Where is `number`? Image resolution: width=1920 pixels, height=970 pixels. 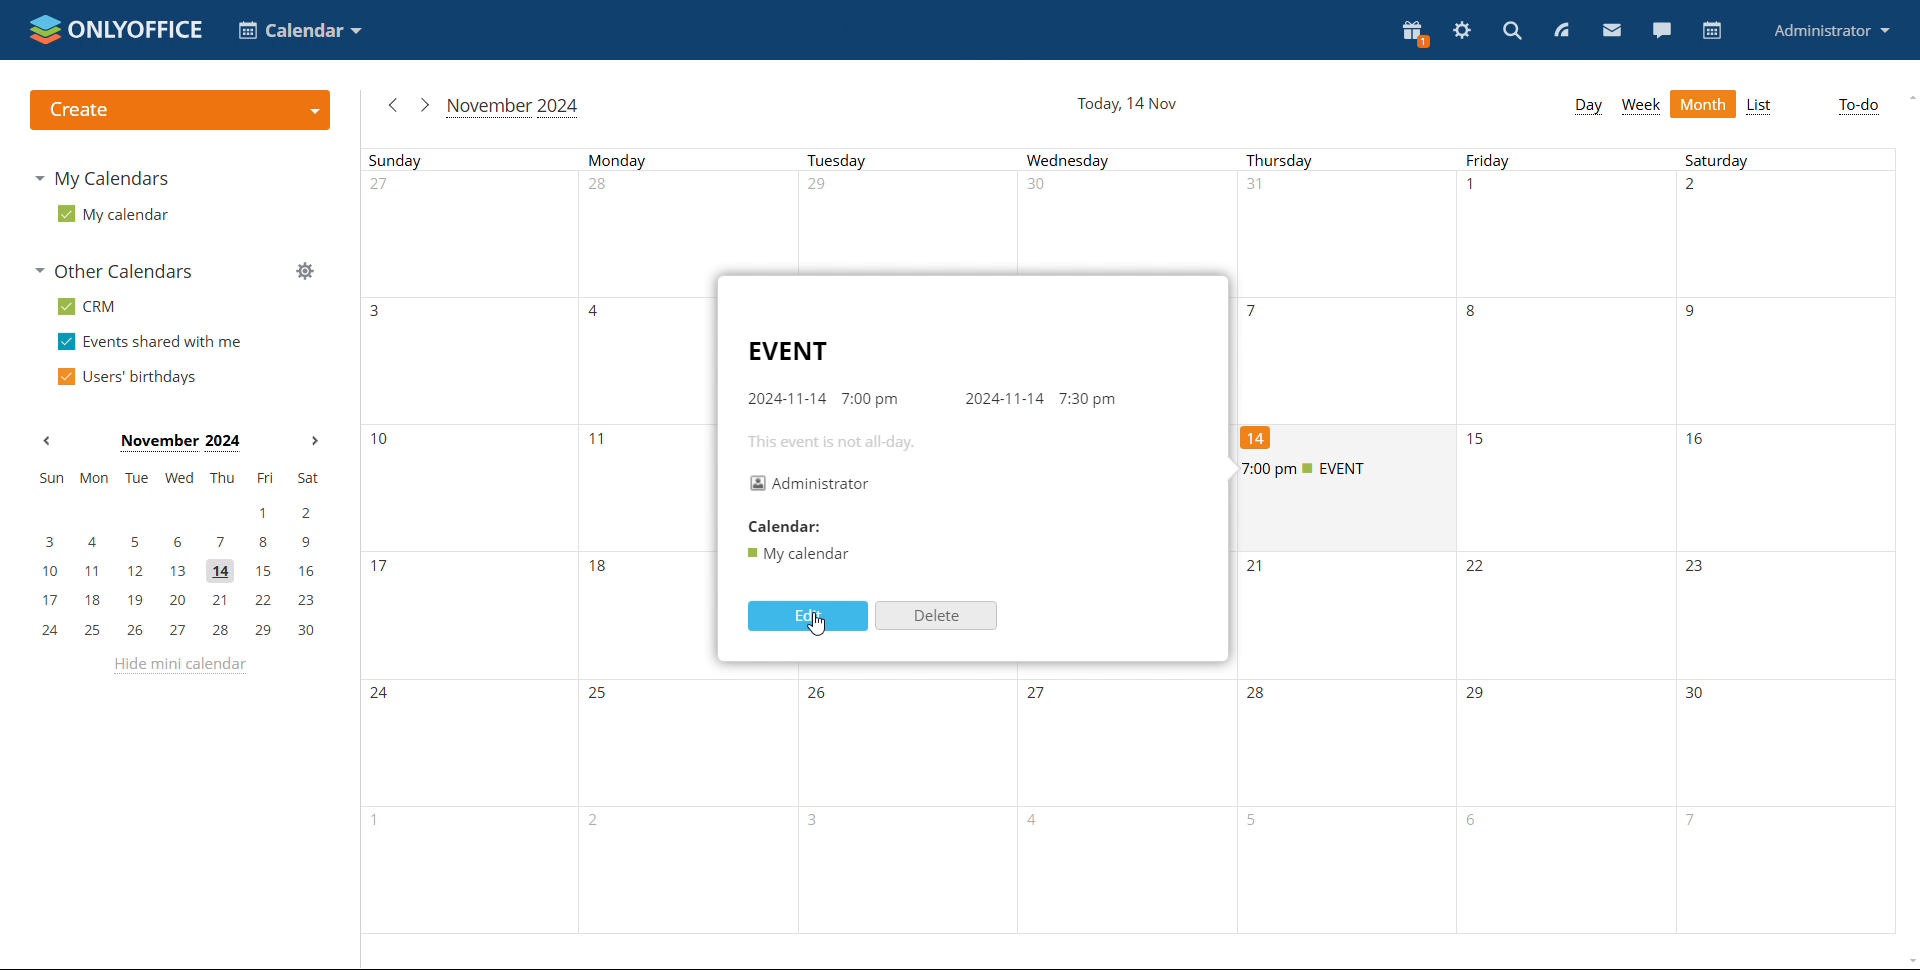 number is located at coordinates (1698, 313).